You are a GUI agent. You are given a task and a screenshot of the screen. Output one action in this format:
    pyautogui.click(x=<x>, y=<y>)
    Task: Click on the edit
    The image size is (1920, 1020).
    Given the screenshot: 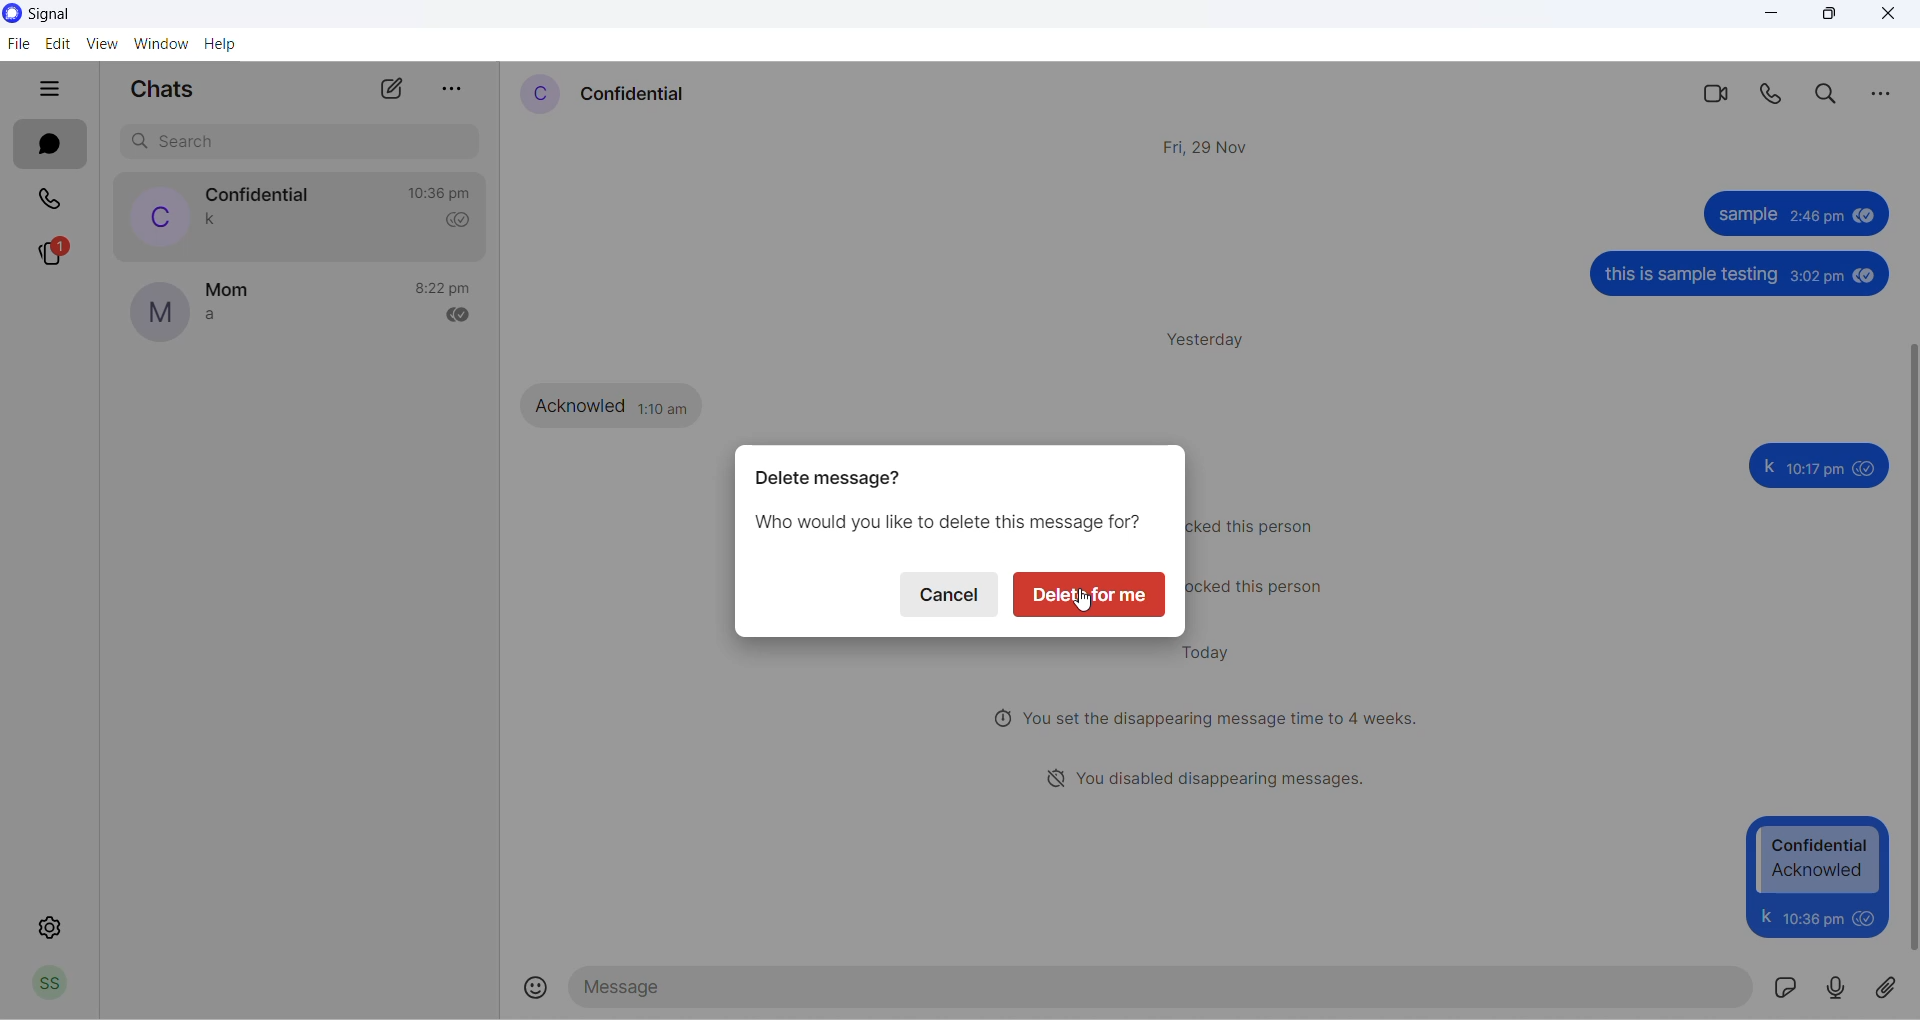 What is the action you would take?
    pyautogui.click(x=57, y=45)
    